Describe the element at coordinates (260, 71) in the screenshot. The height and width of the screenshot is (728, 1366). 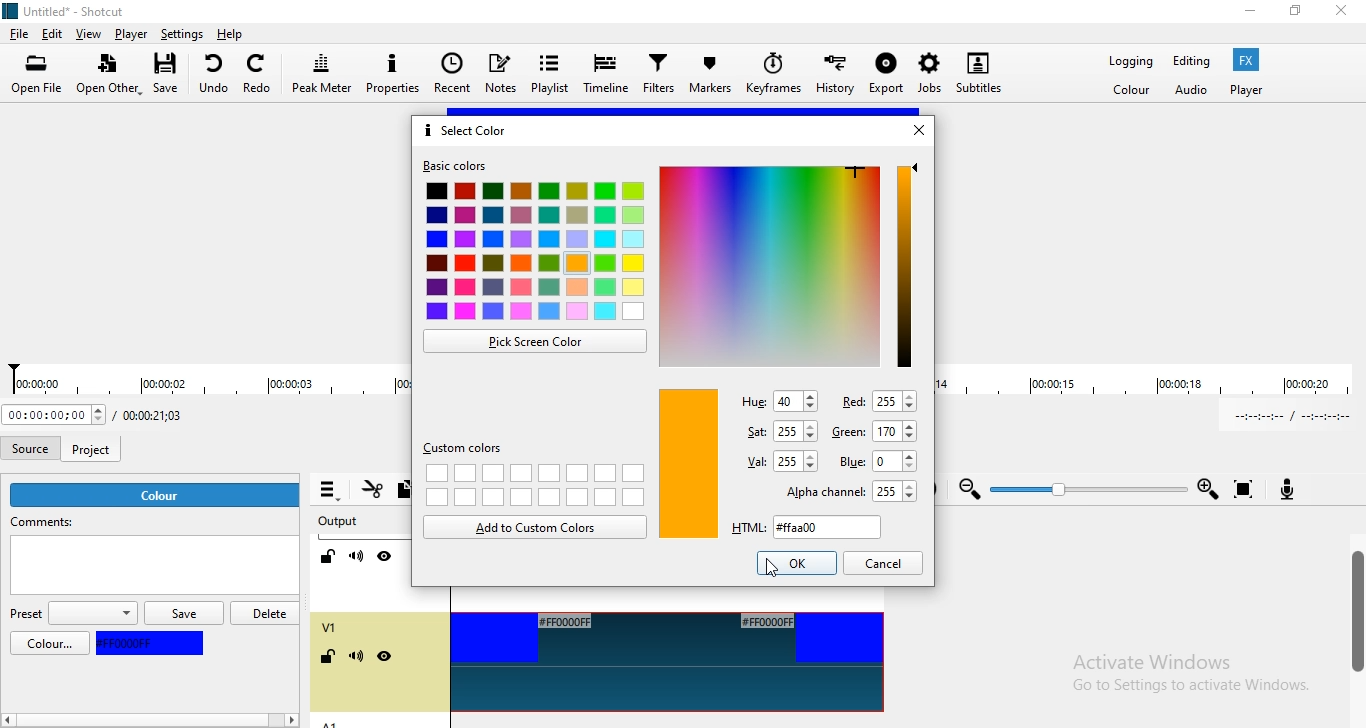
I see `Redo` at that location.